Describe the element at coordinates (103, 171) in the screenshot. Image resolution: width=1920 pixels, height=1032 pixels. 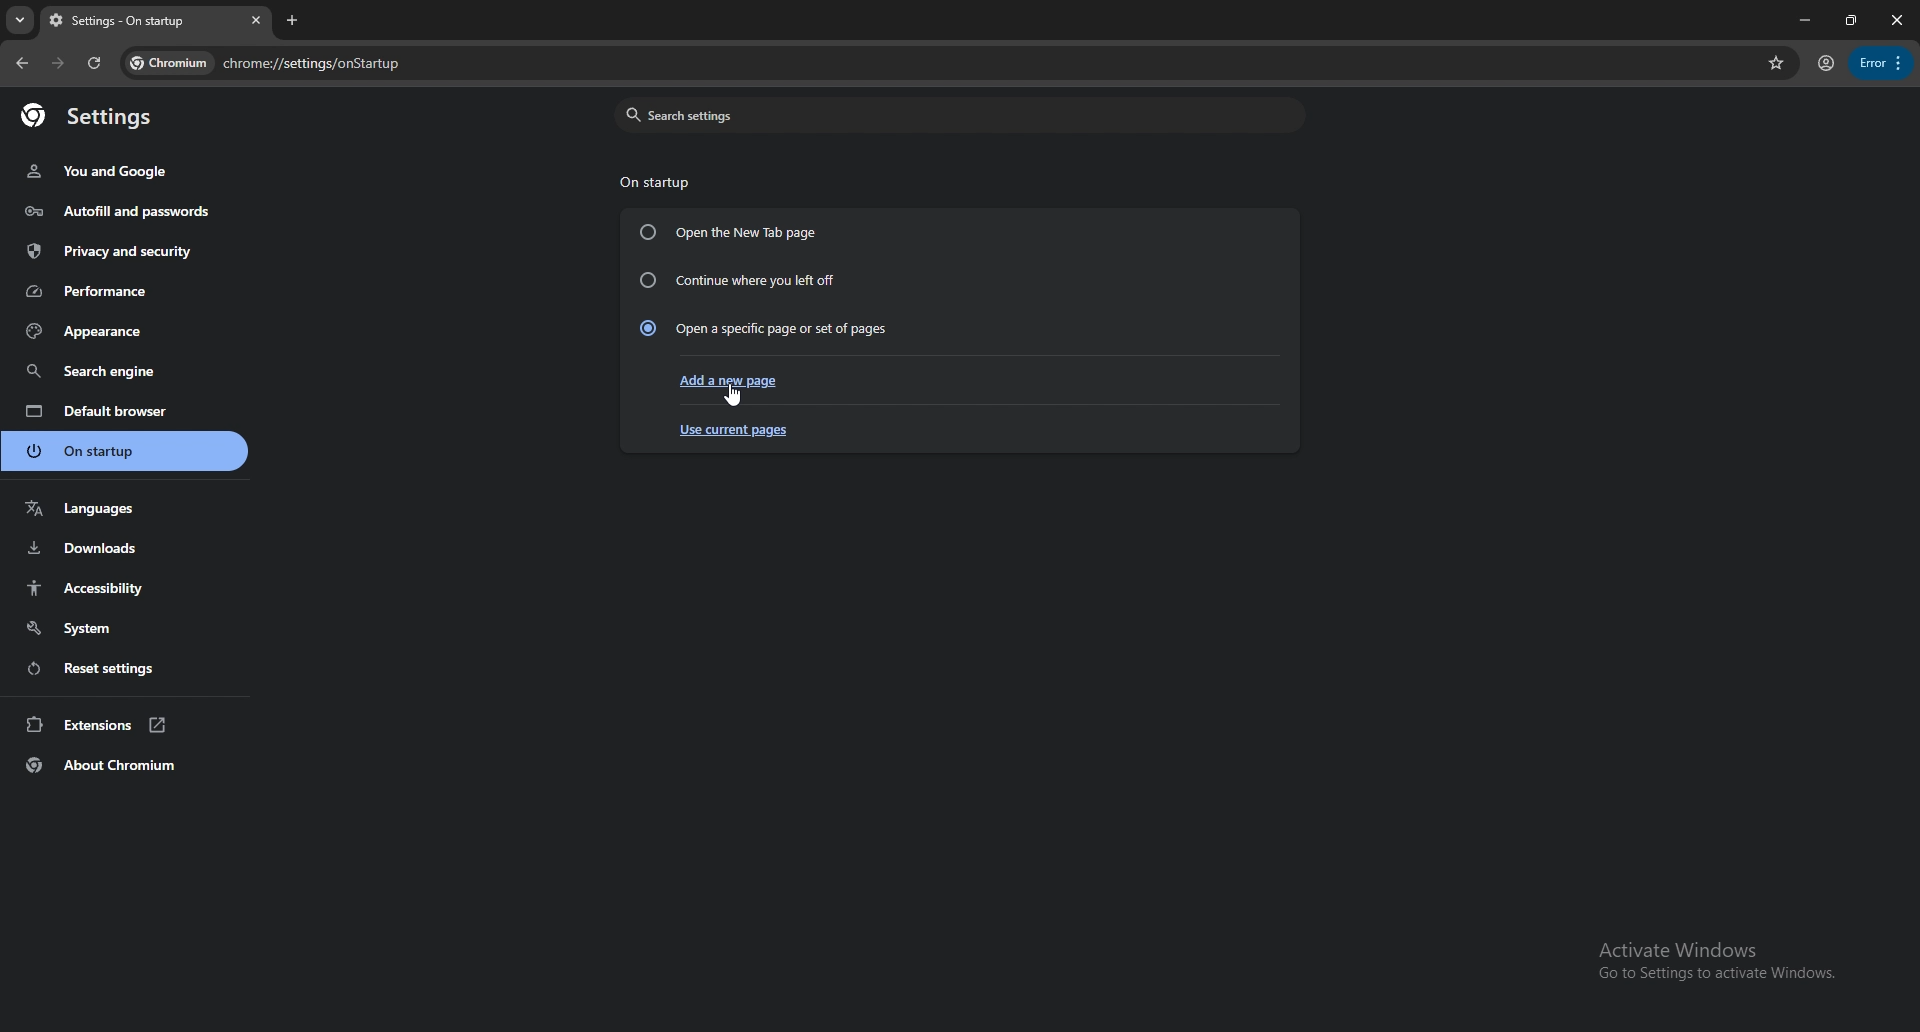
I see `you and google` at that location.